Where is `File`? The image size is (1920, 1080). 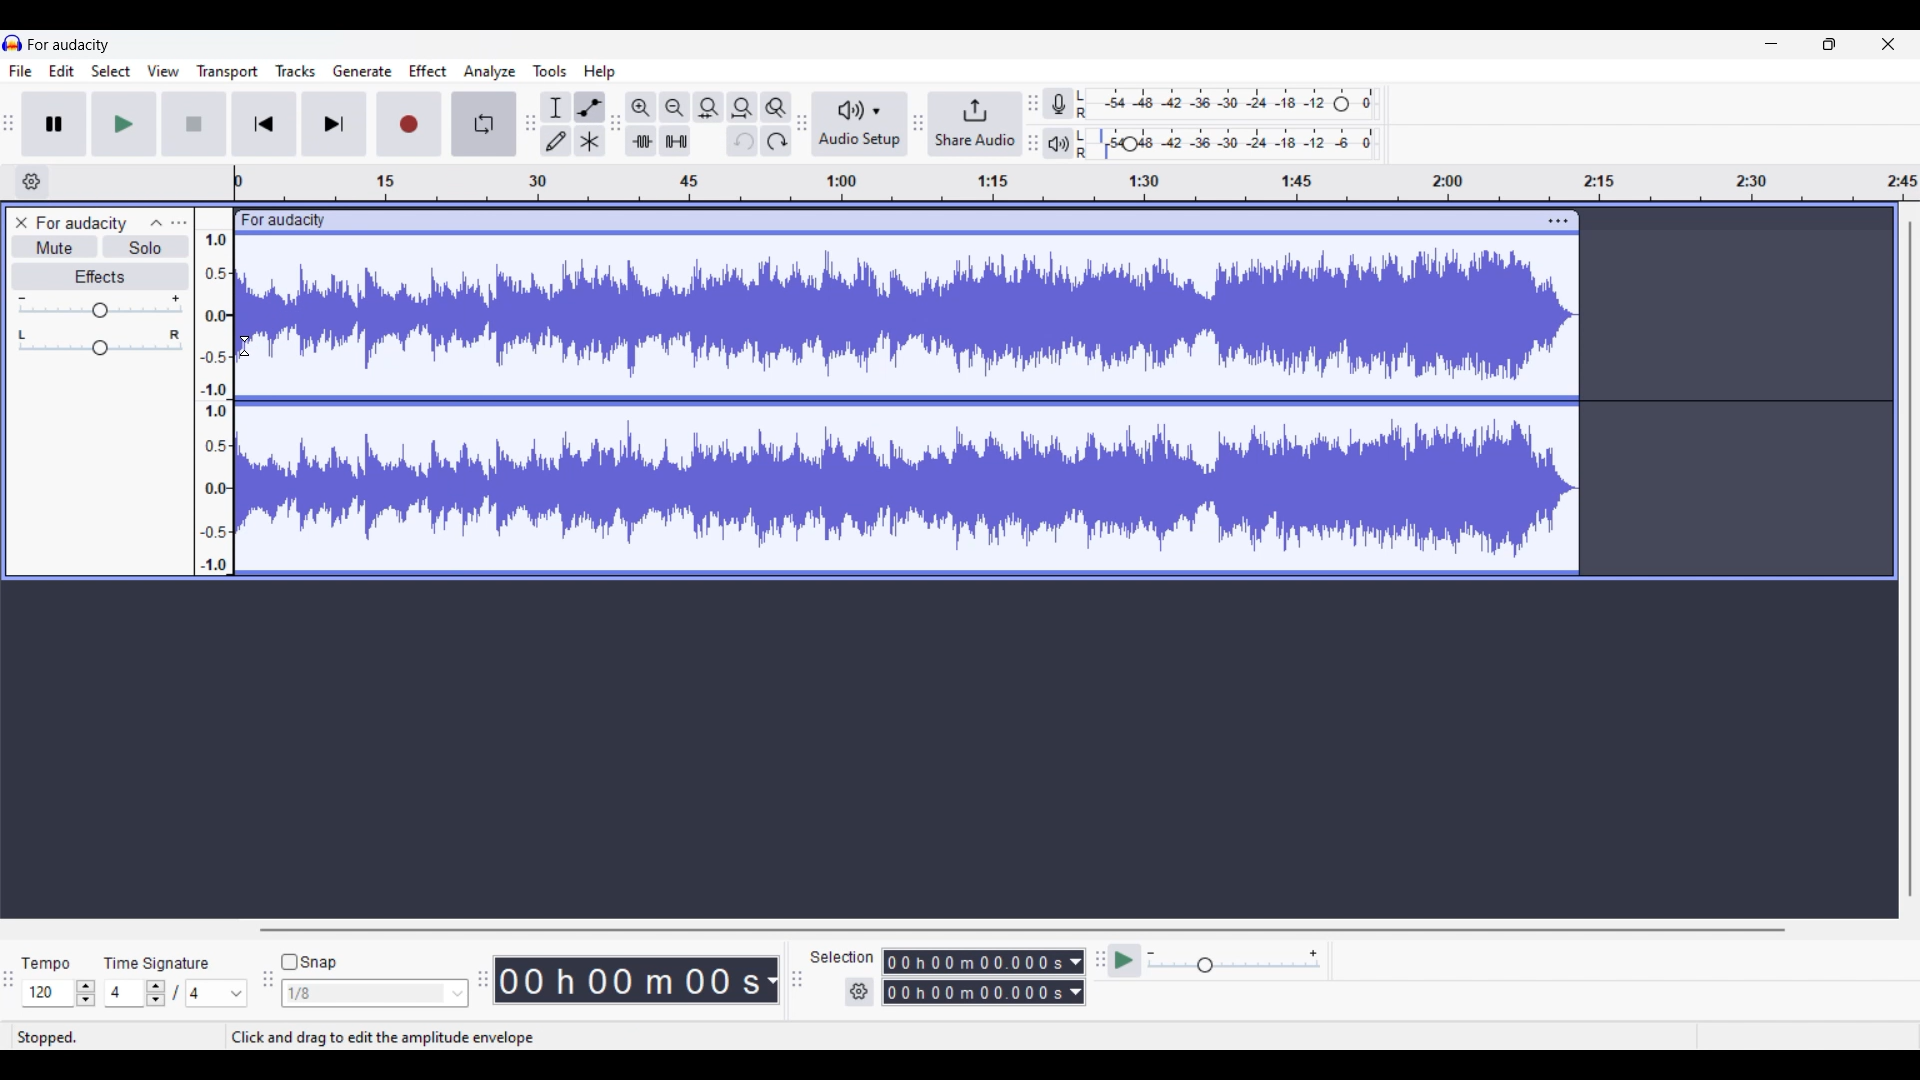
File is located at coordinates (21, 71).